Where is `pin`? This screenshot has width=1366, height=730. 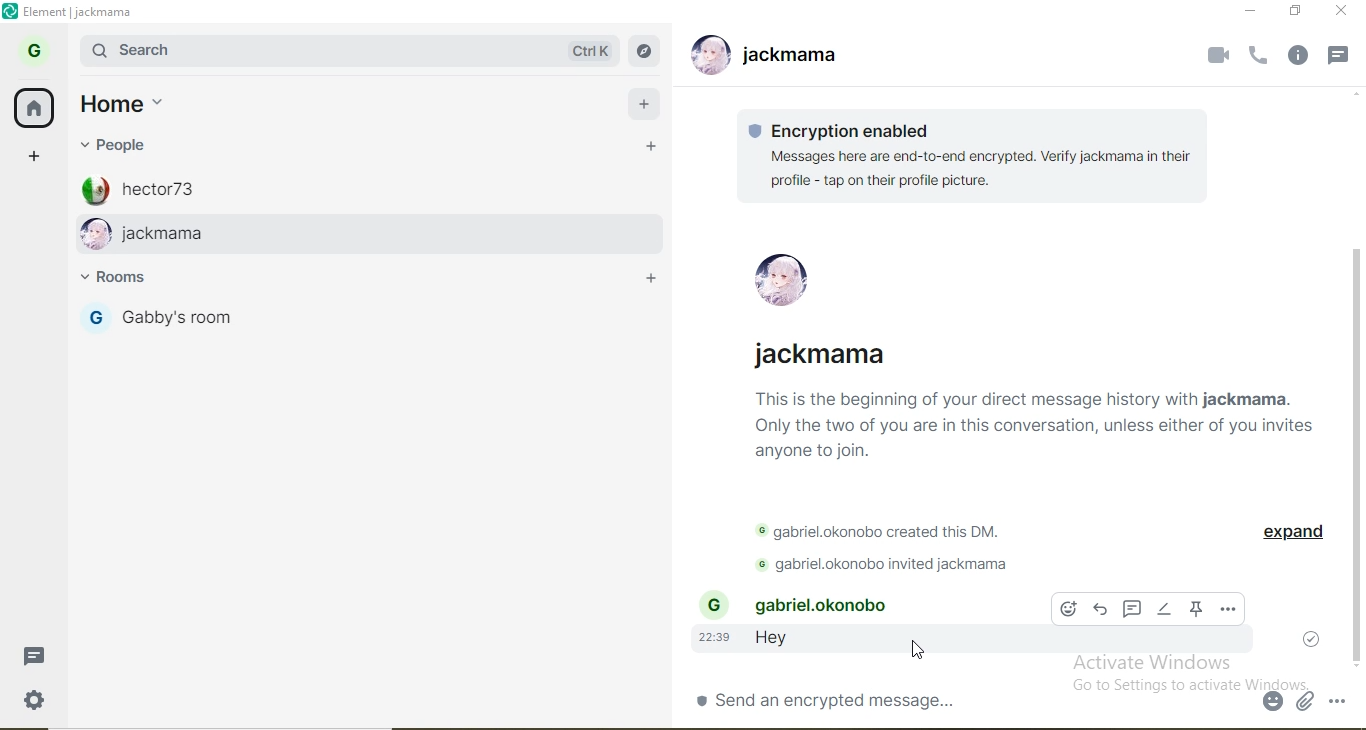
pin is located at coordinates (1199, 609).